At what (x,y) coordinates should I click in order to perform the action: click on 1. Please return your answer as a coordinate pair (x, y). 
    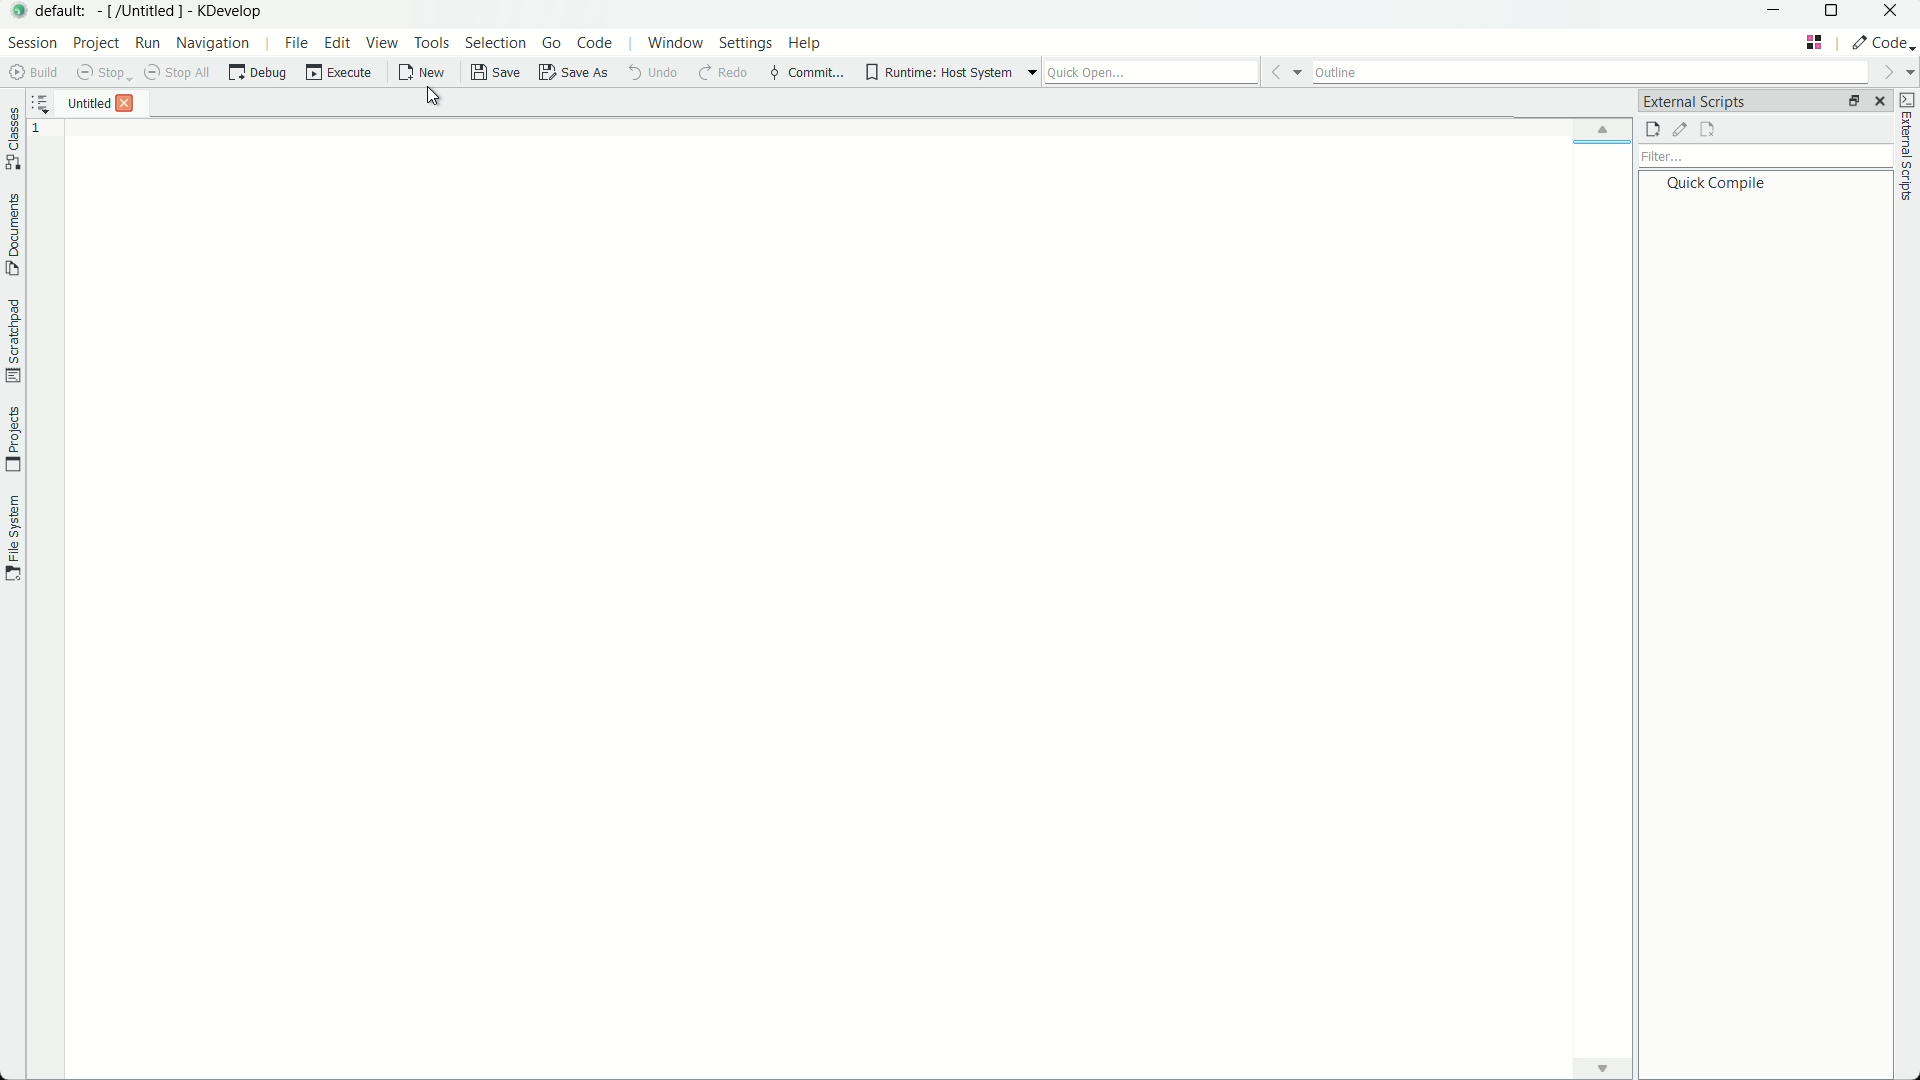
    Looking at the image, I should click on (41, 133).